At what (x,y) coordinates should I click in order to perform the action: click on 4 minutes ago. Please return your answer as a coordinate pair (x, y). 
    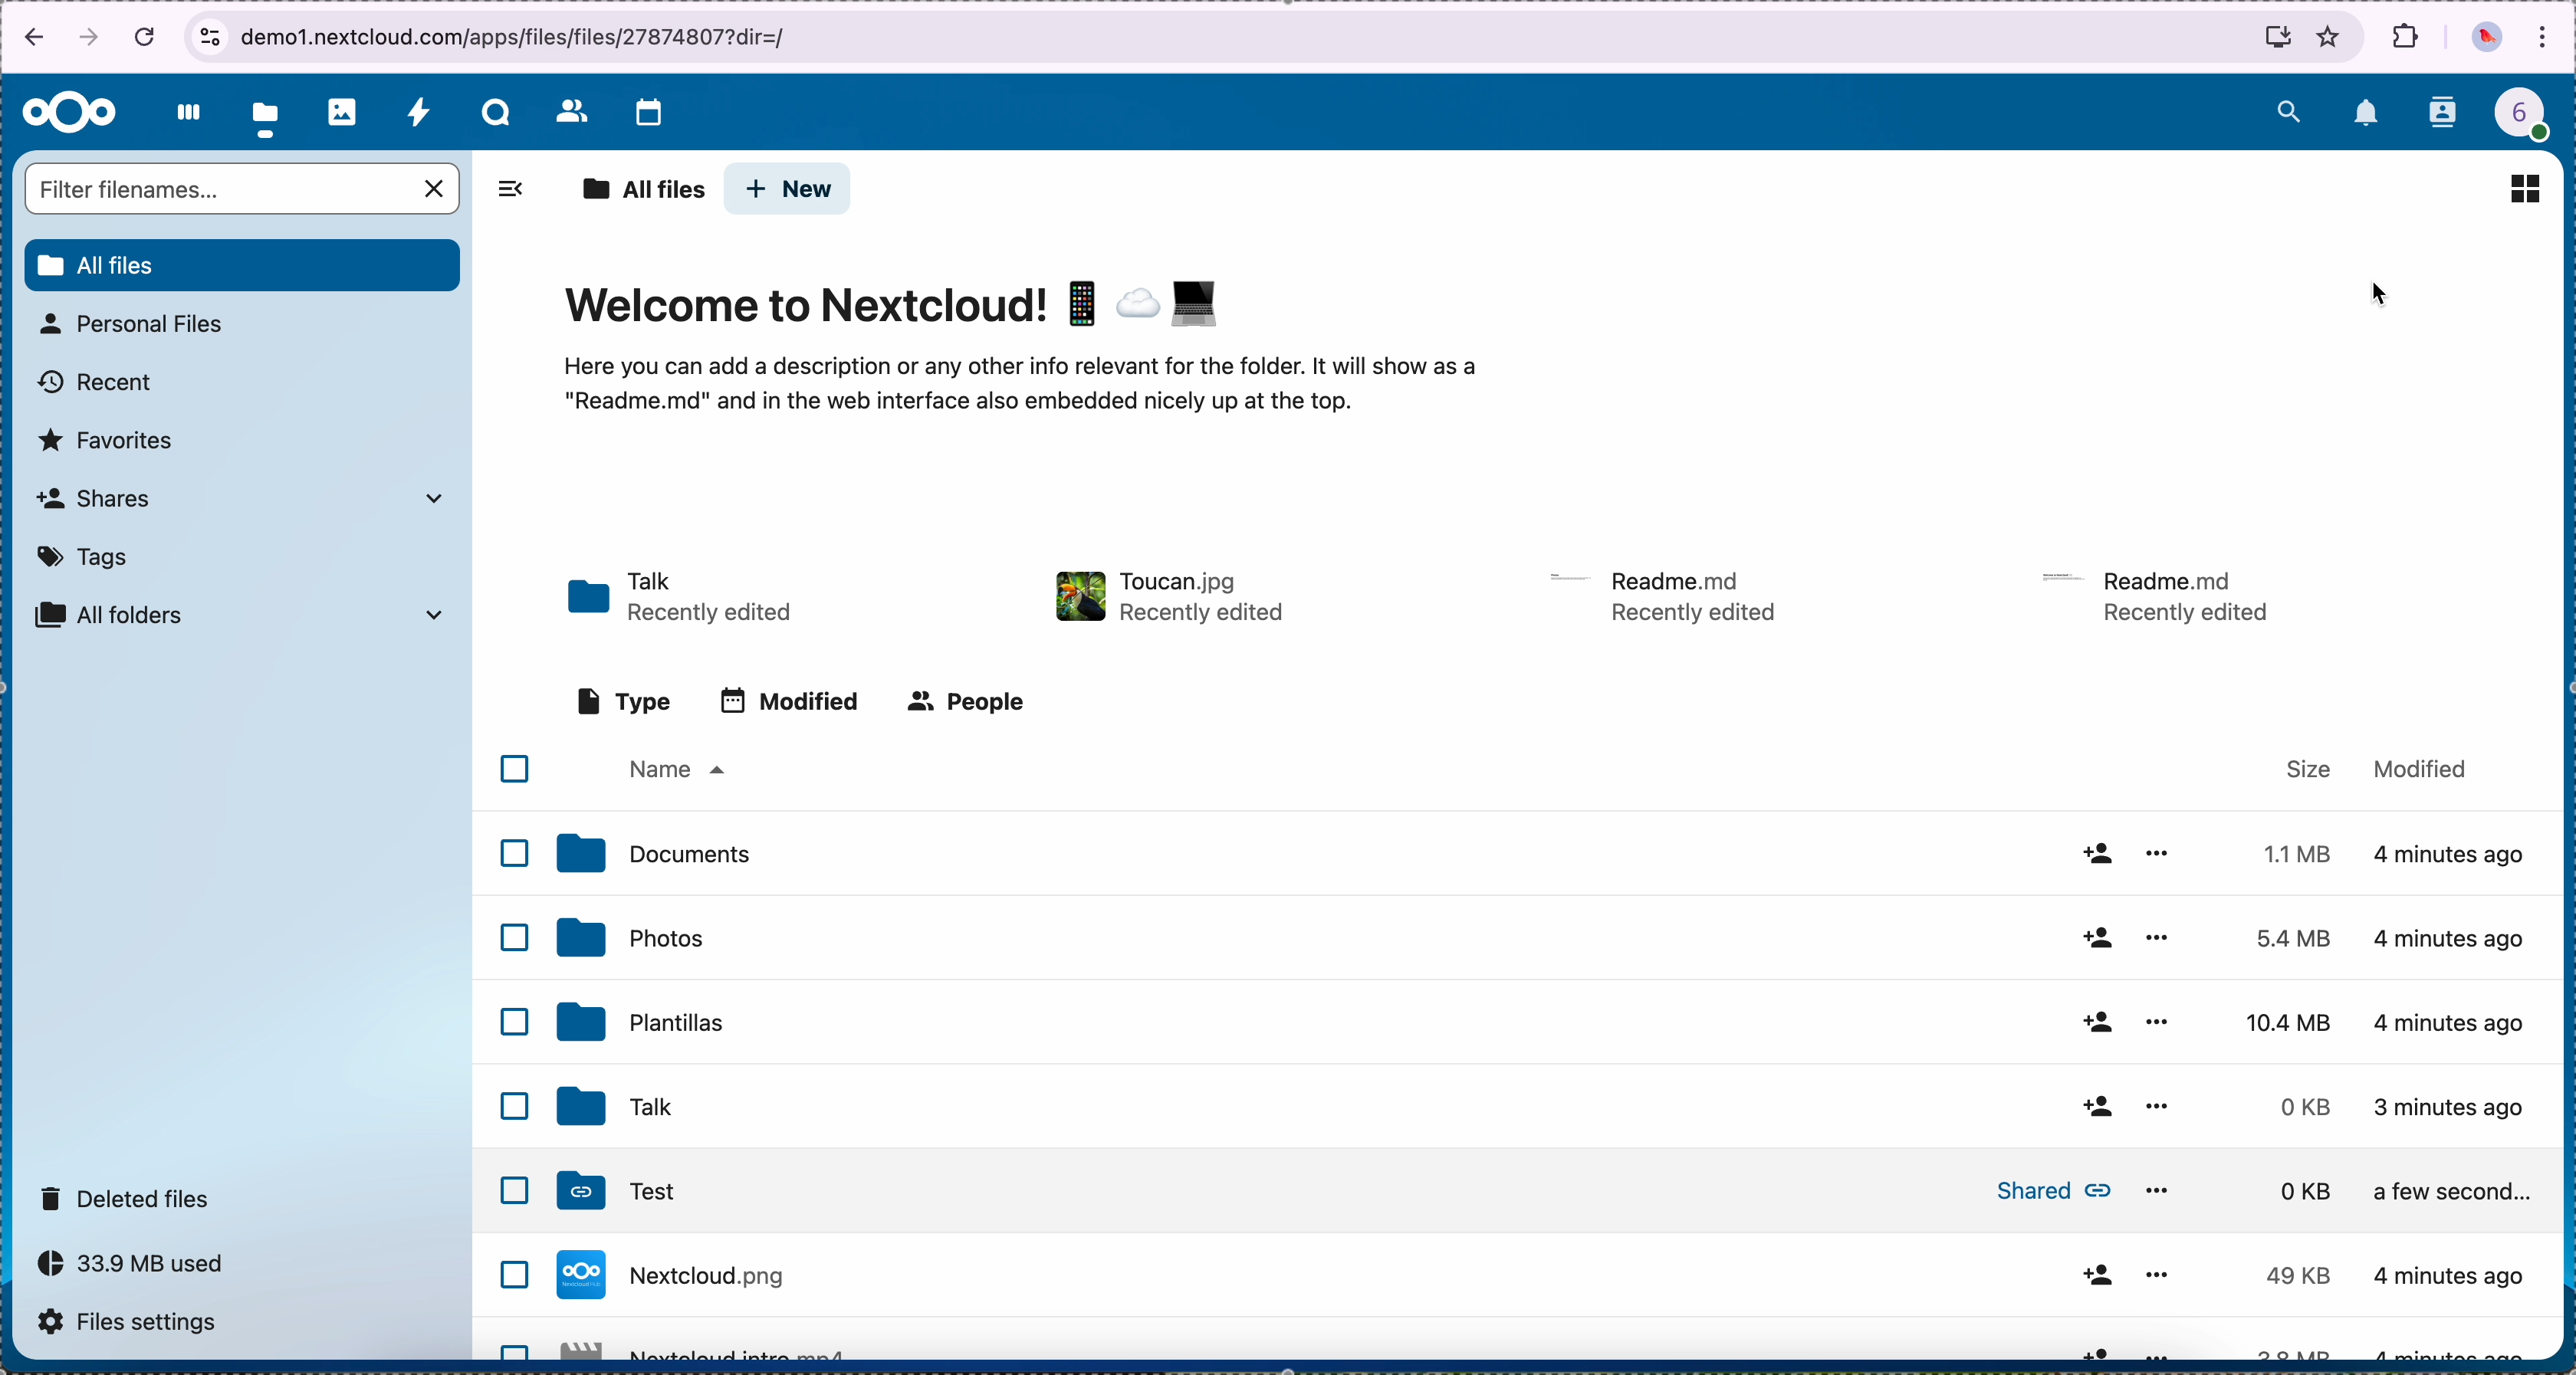
    Looking at the image, I should click on (2452, 1194).